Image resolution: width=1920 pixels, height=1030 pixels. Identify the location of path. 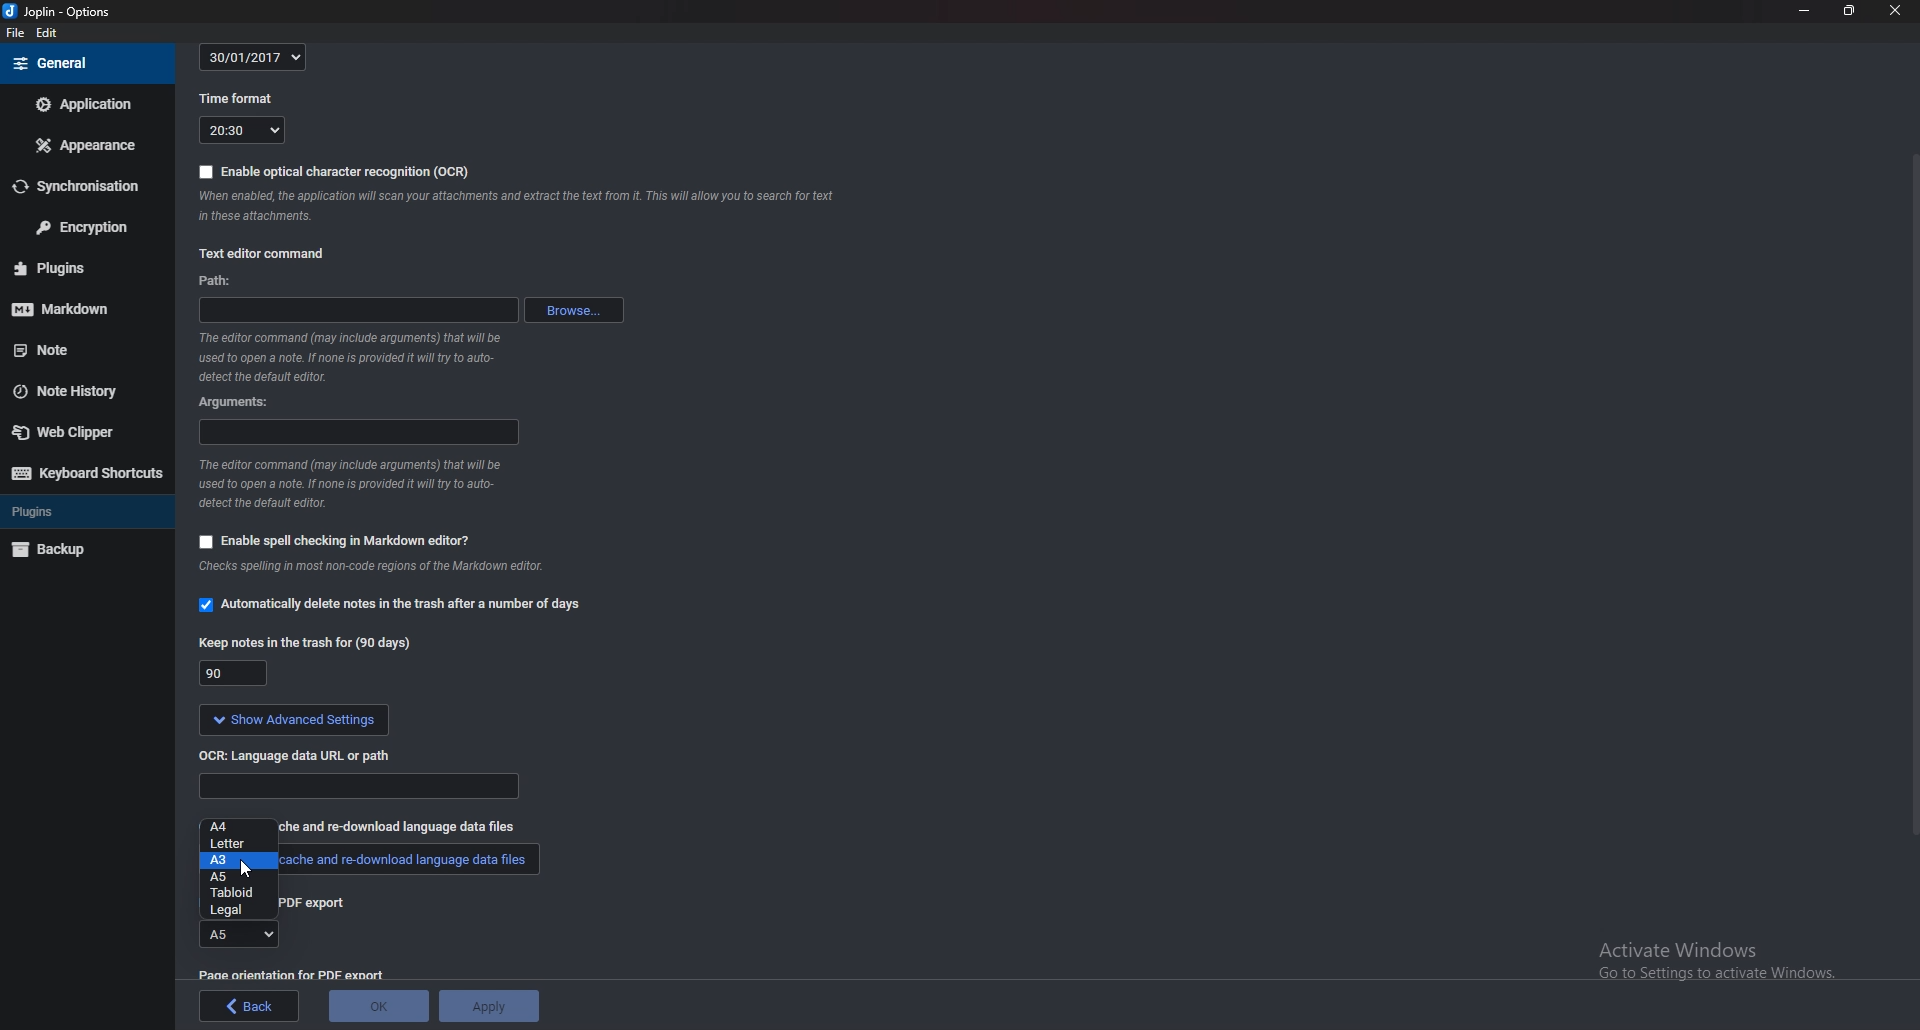
(357, 310).